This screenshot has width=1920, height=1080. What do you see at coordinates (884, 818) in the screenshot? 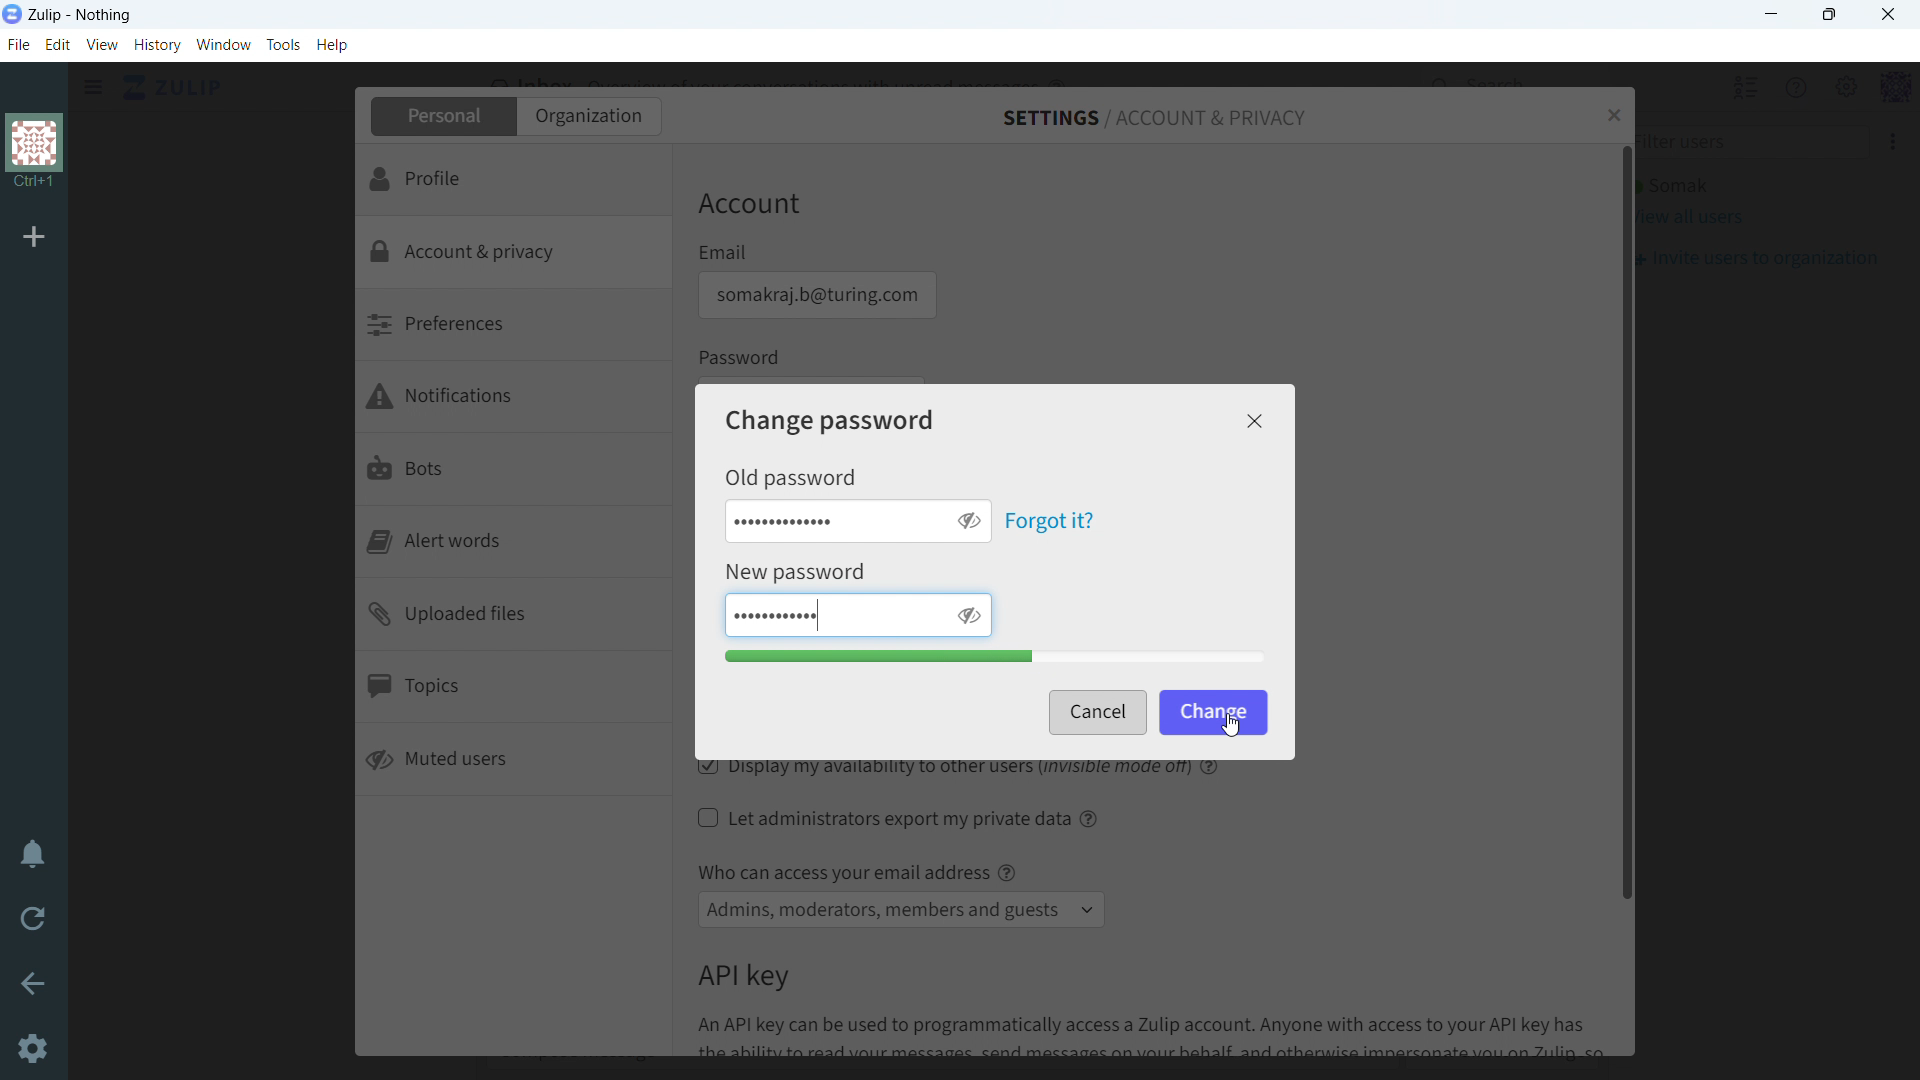
I see `let administrators export my private data` at bounding box center [884, 818].